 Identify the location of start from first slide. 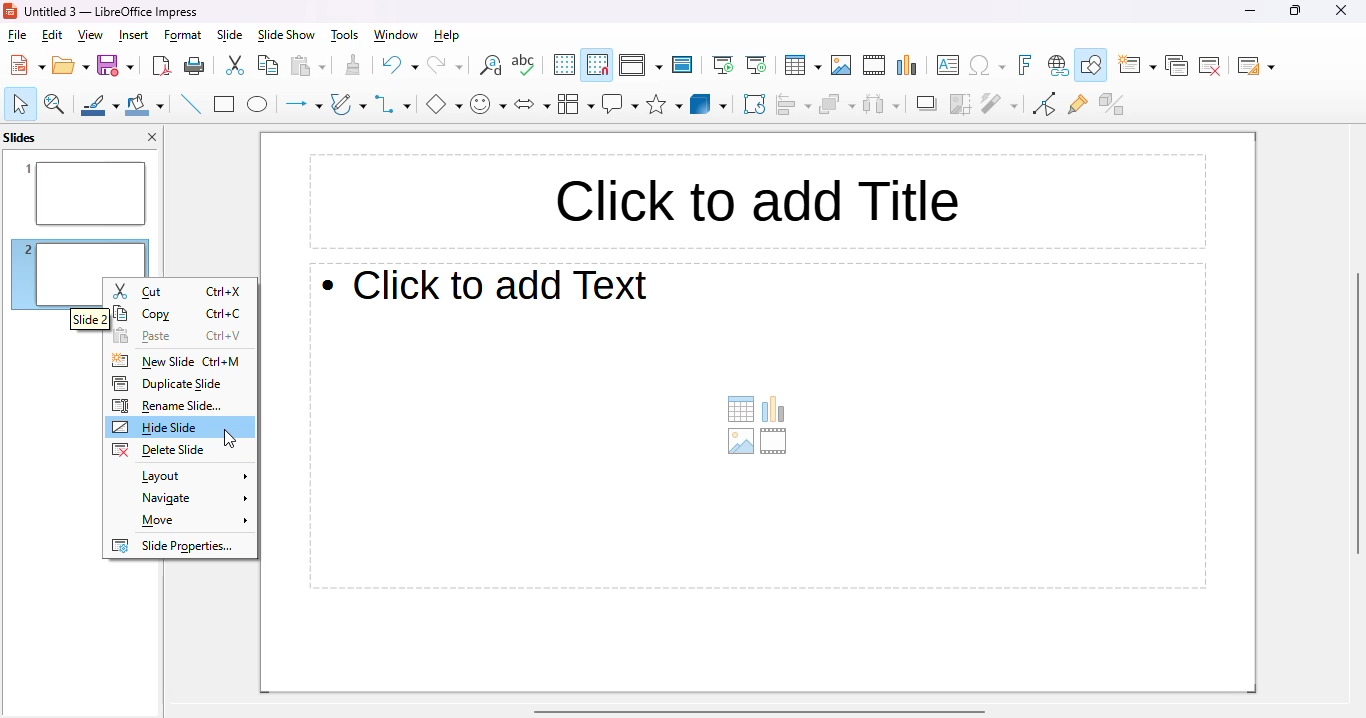
(724, 65).